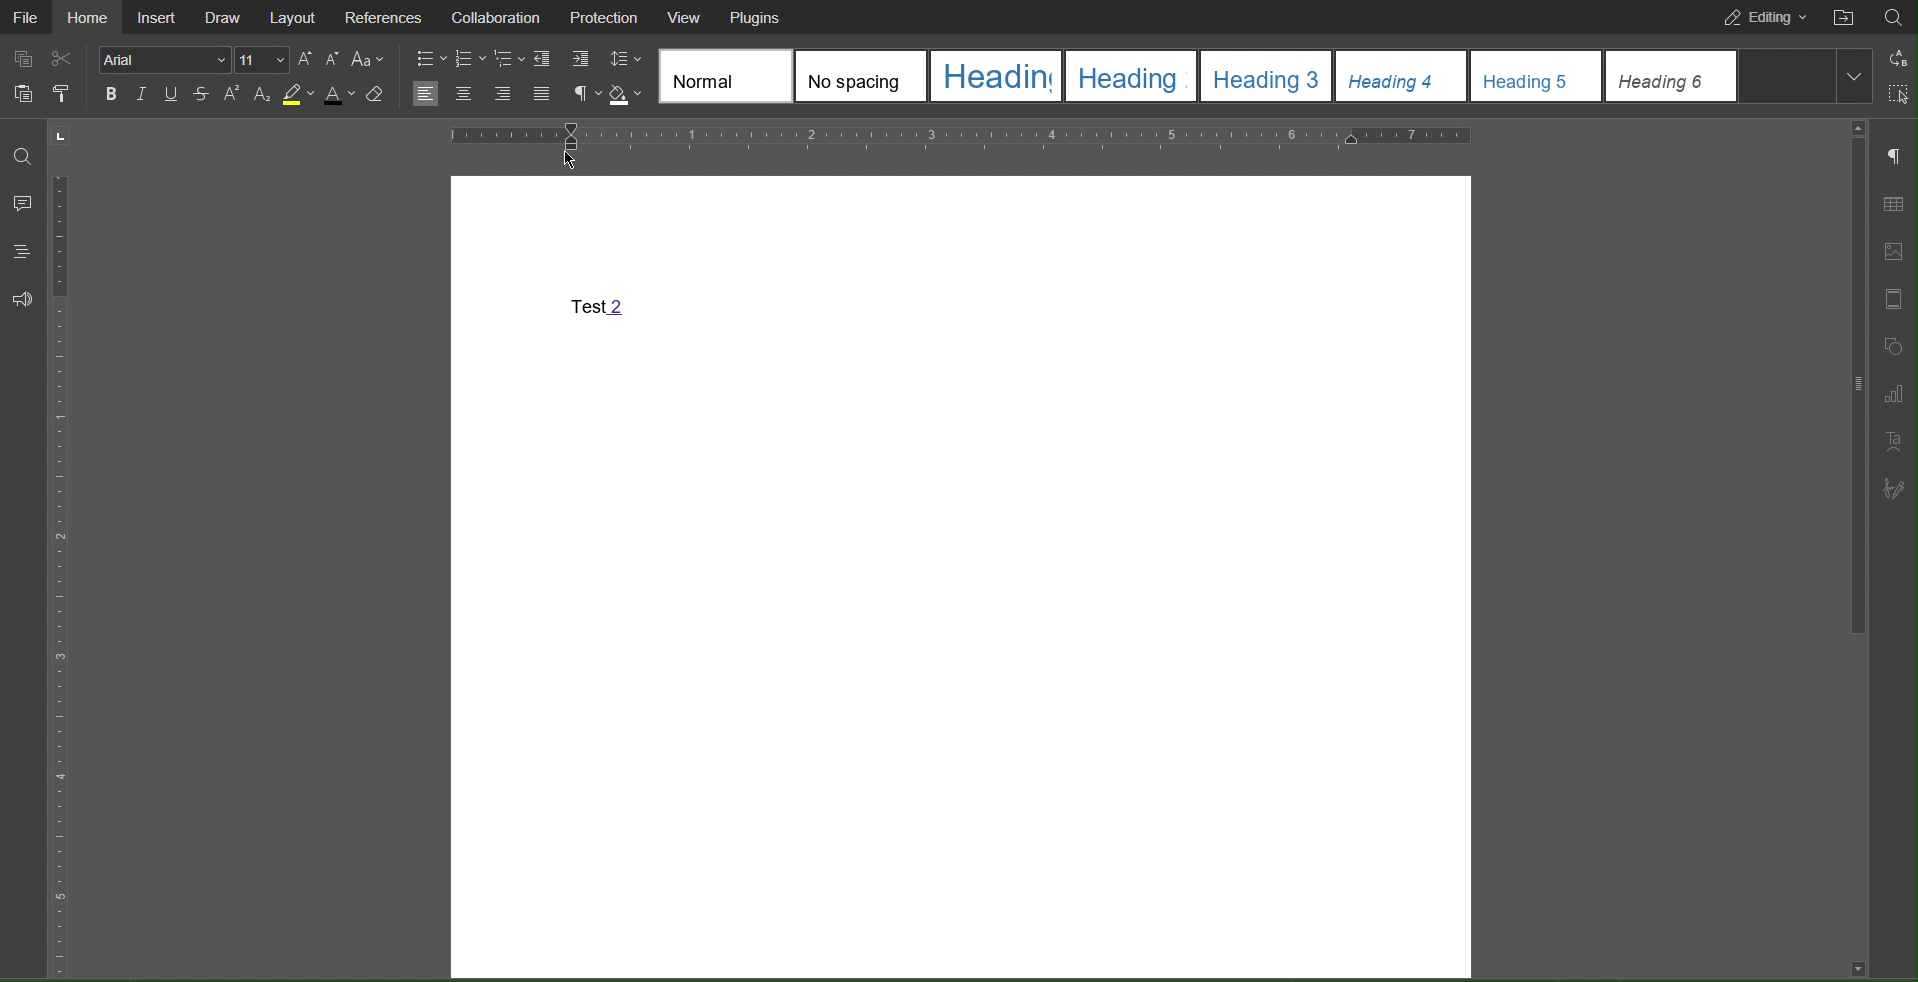 Image resolution: width=1918 pixels, height=982 pixels. What do you see at coordinates (545, 93) in the screenshot?
I see `Justify` at bounding box center [545, 93].